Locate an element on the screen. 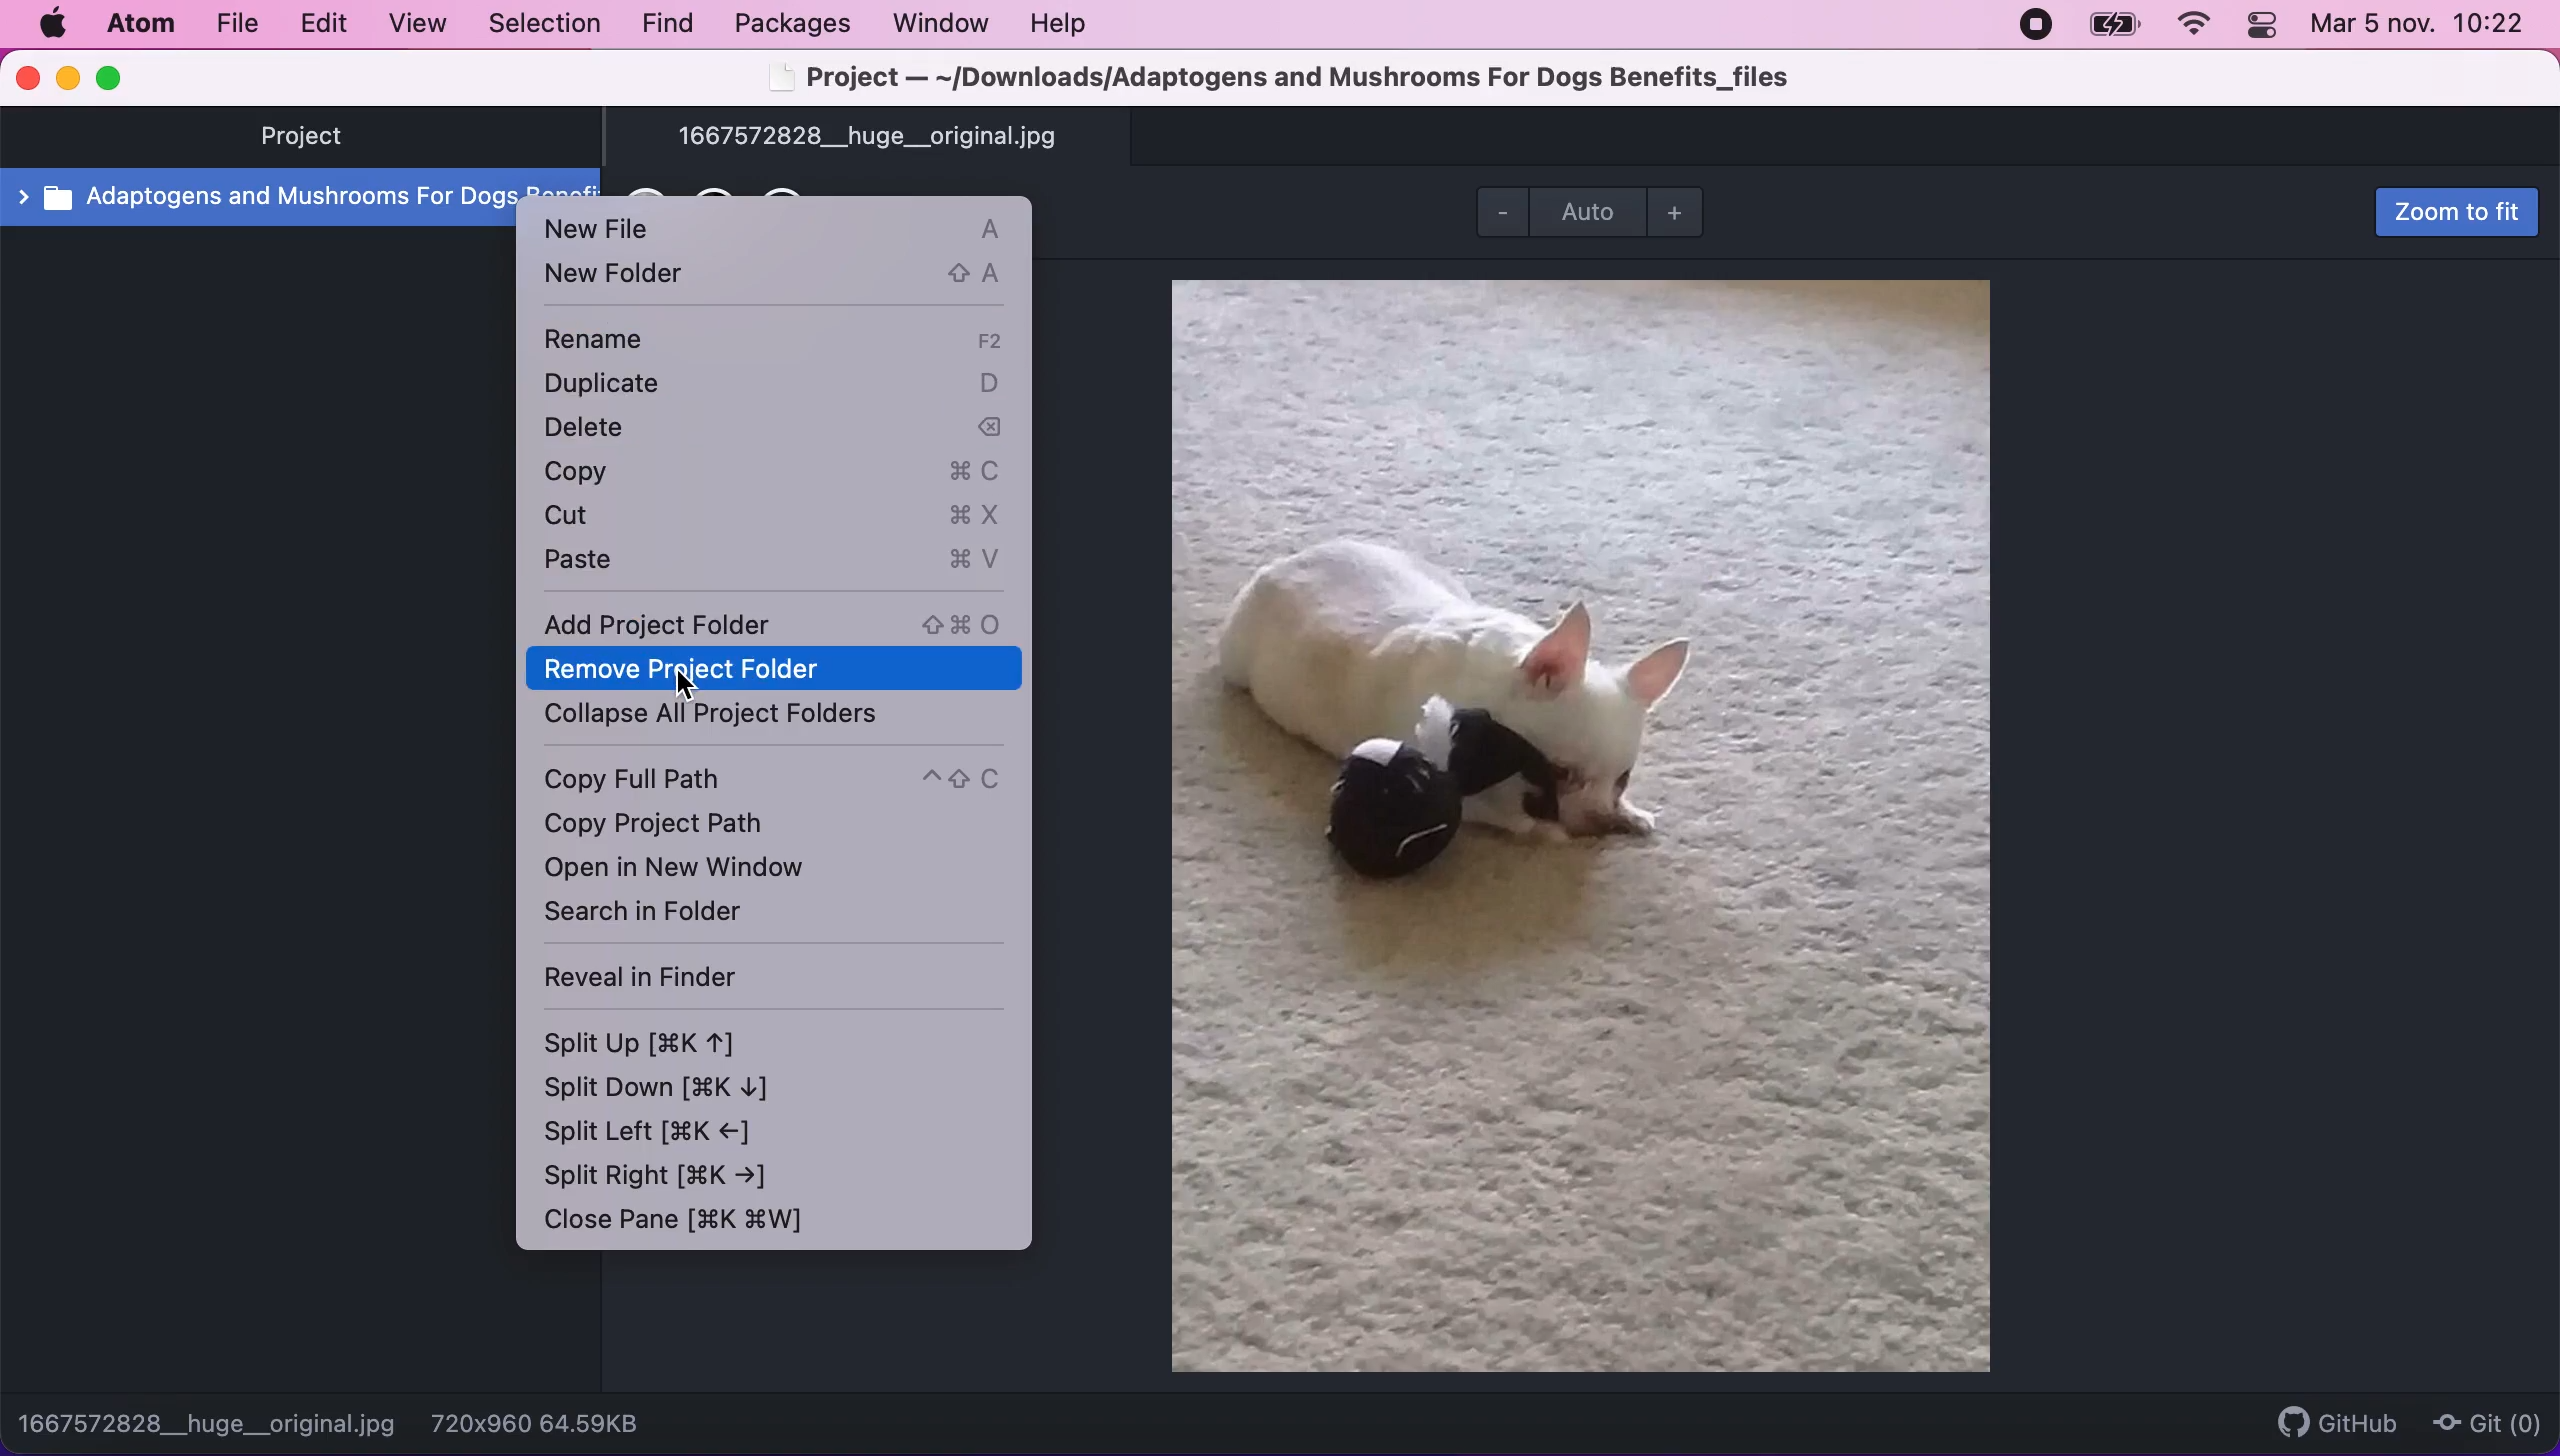  github is located at coordinates (2338, 1419).